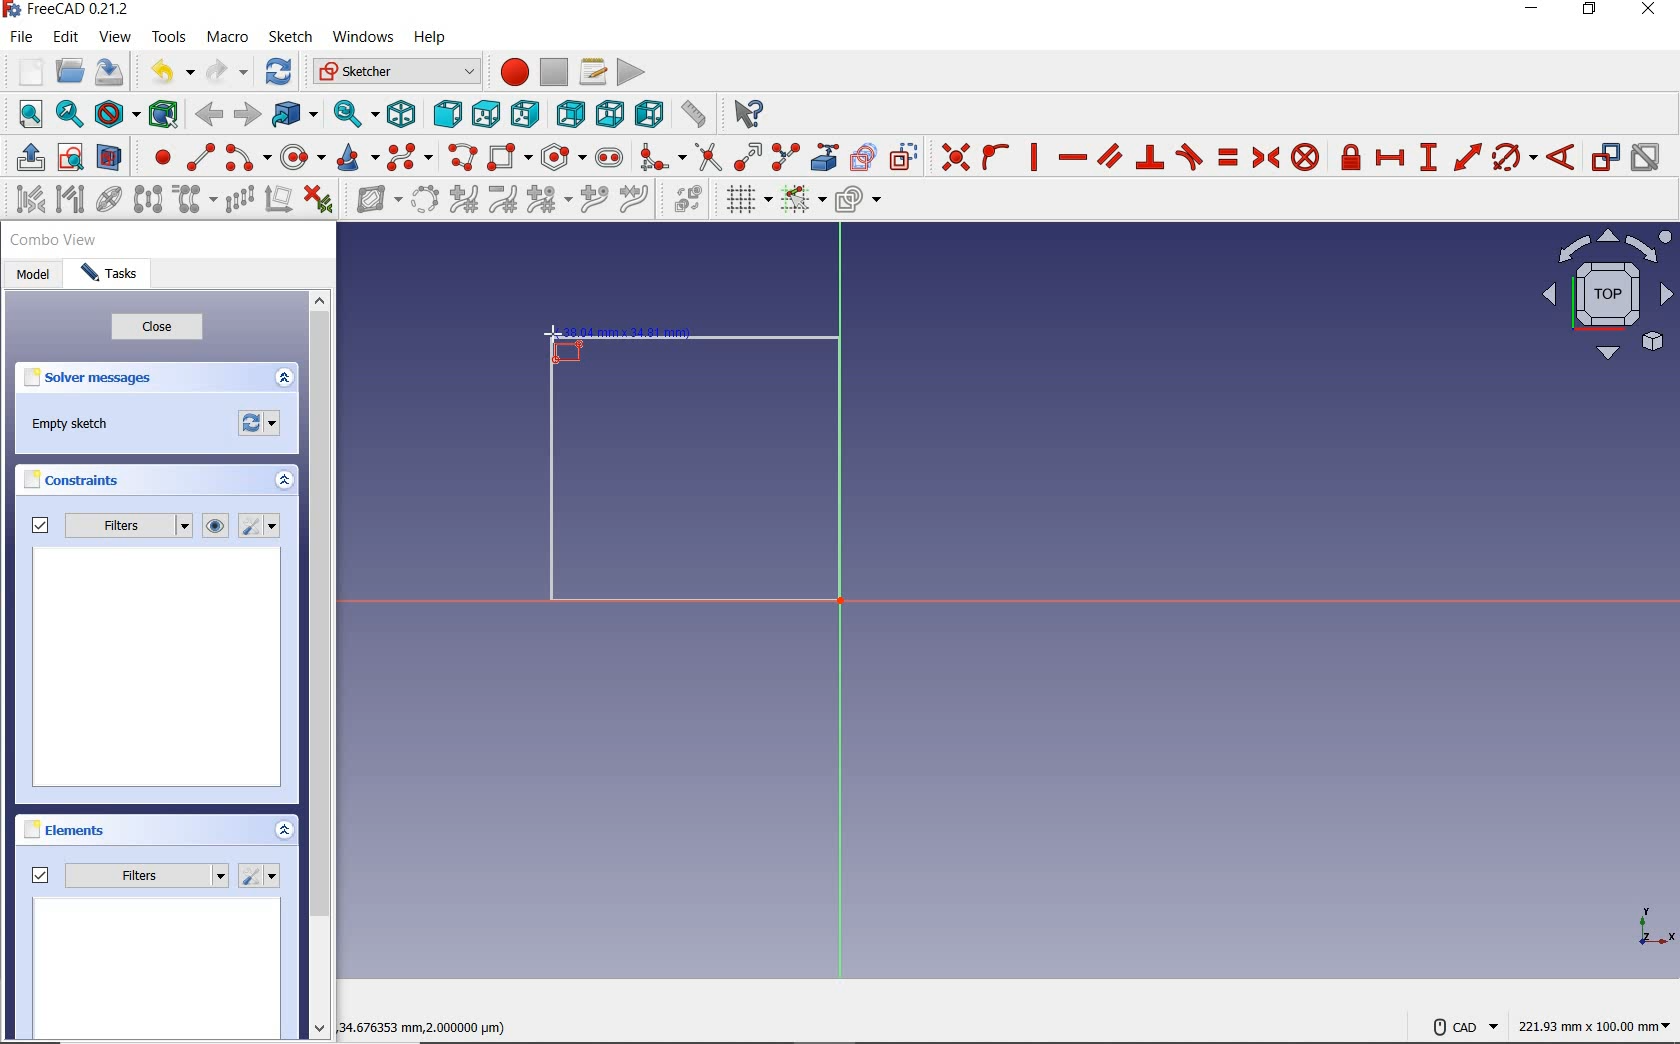 The height and width of the screenshot is (1044, 1680). Describe the element at coordinates (1391, 160) in the screenshot. I see `constrain horizontal distance` at that location.